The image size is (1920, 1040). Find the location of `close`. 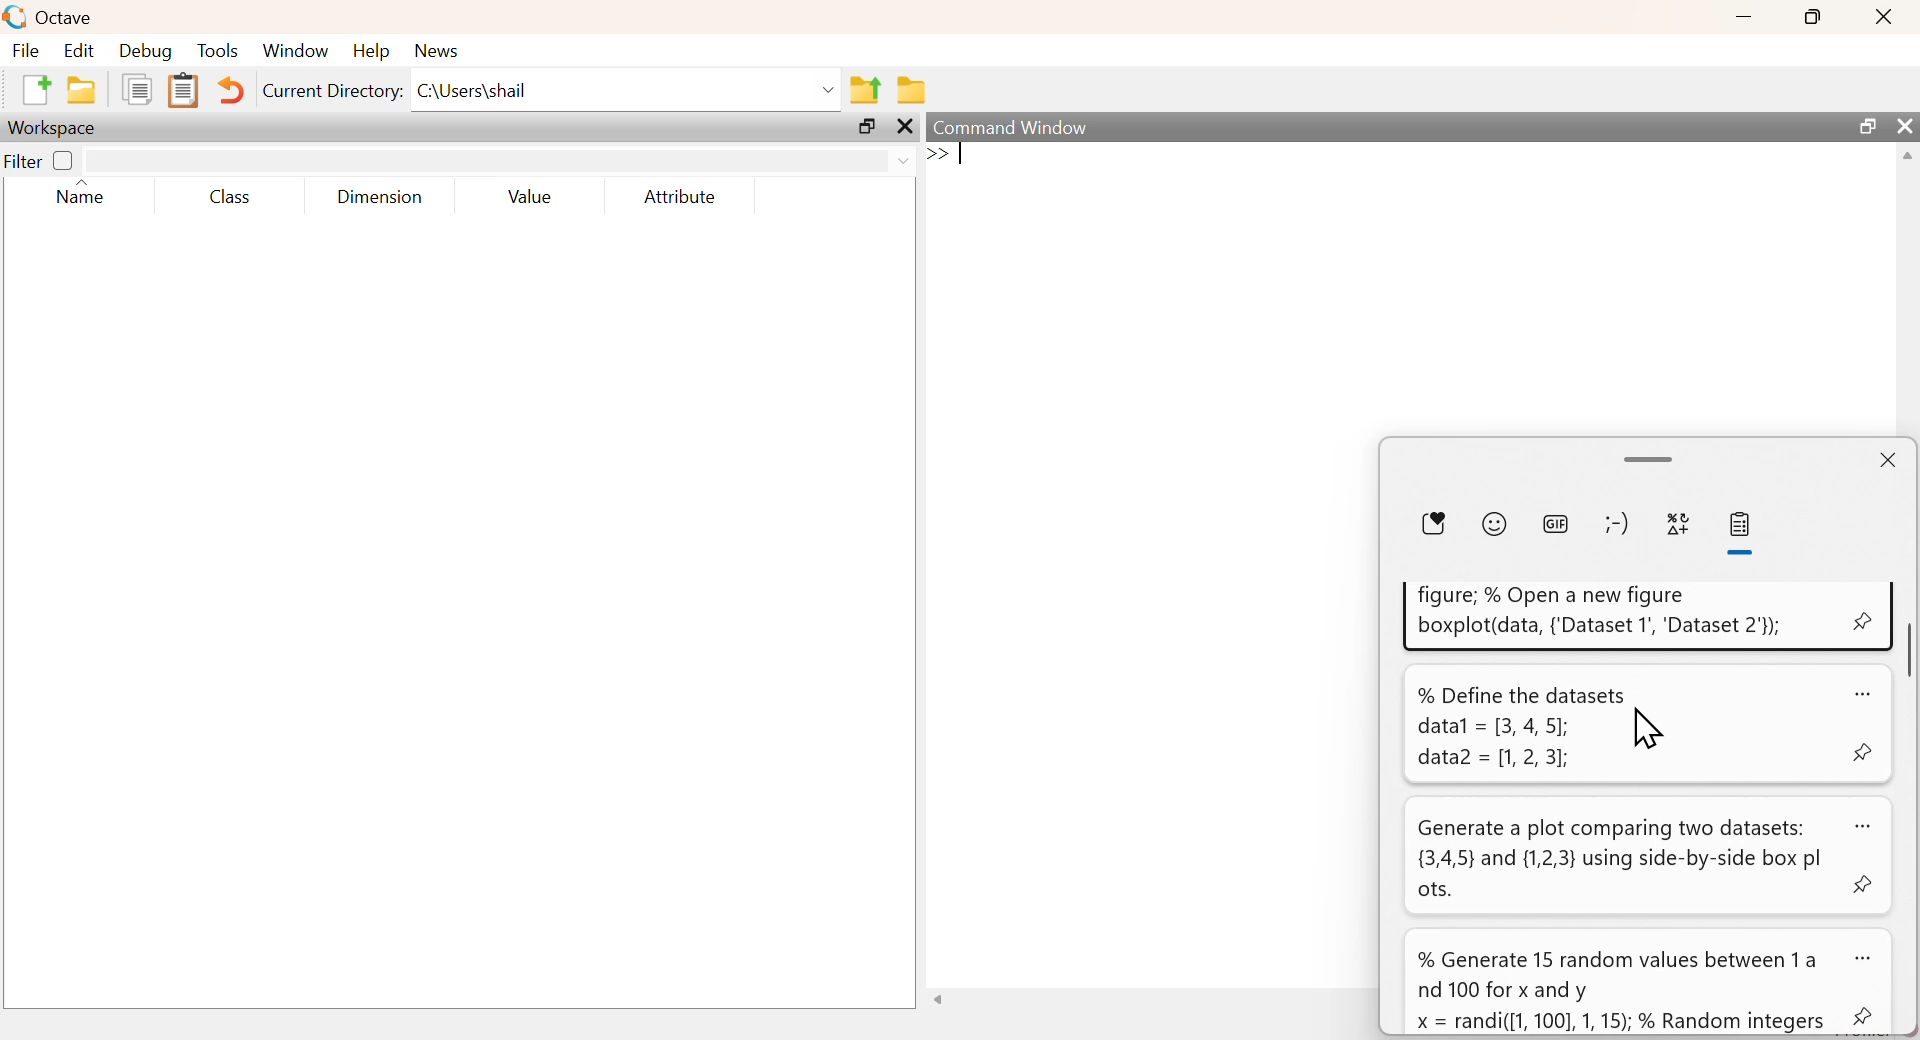

close is located at coordinates (1884, 17).